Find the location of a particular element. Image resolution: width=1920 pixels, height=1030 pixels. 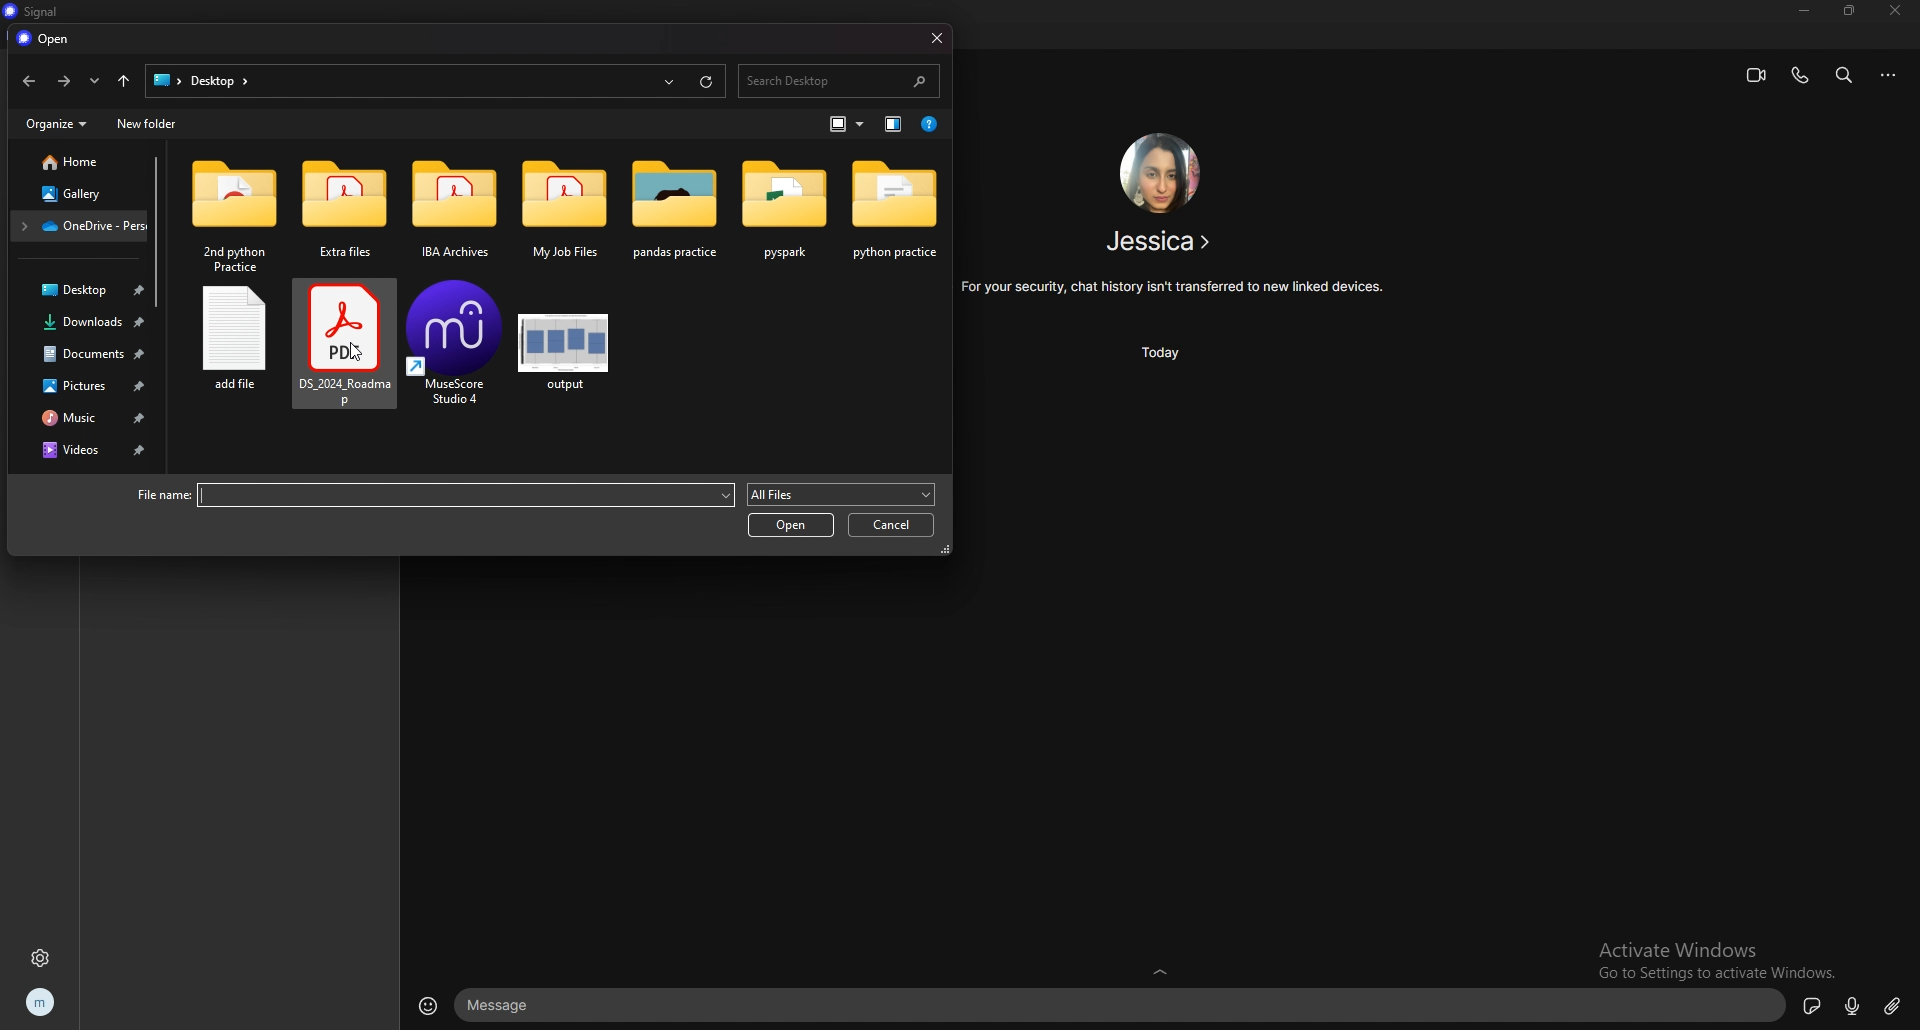

new folder is located at coordinates (147, 123).